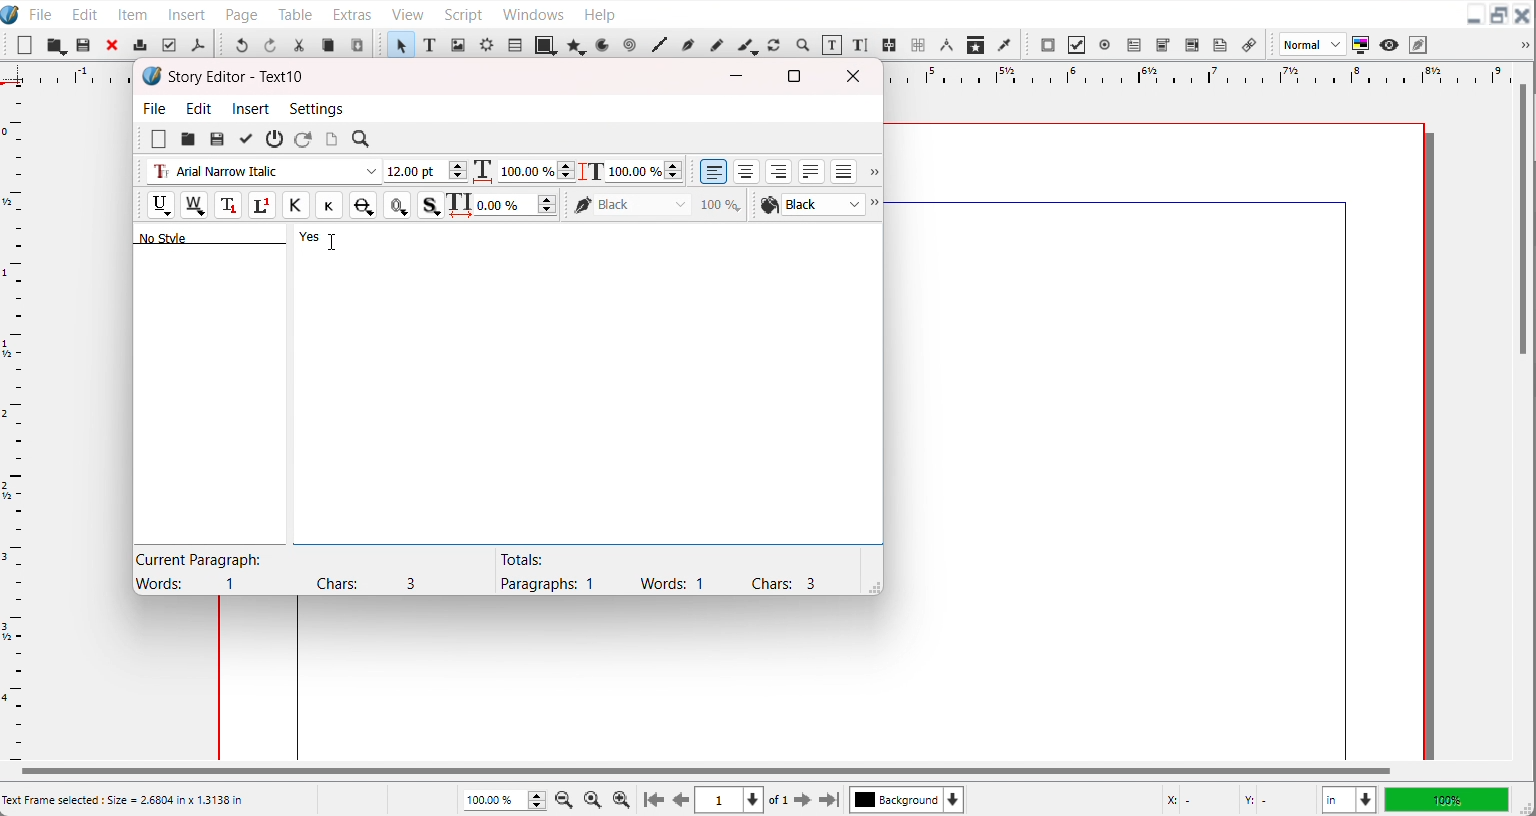  I want to click on Copy, so click(328, 45).